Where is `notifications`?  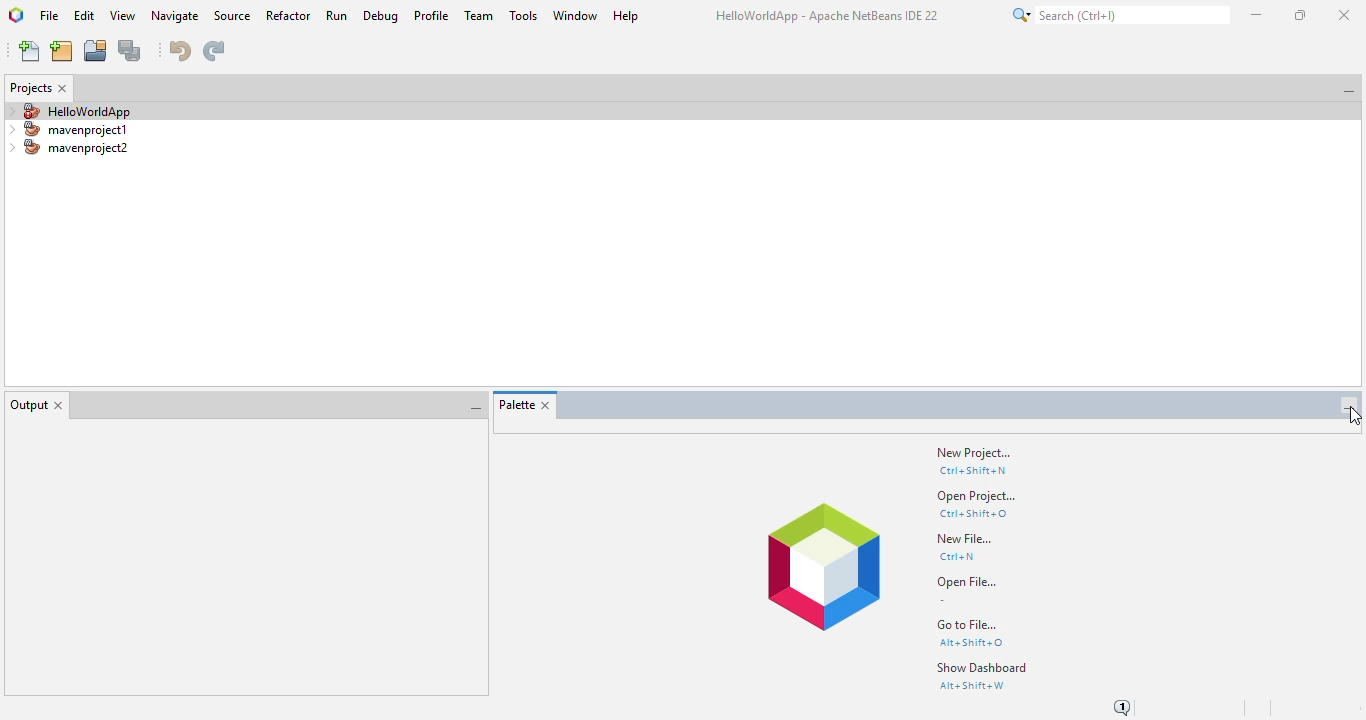
notifications is located at coordinates (1125, 706).